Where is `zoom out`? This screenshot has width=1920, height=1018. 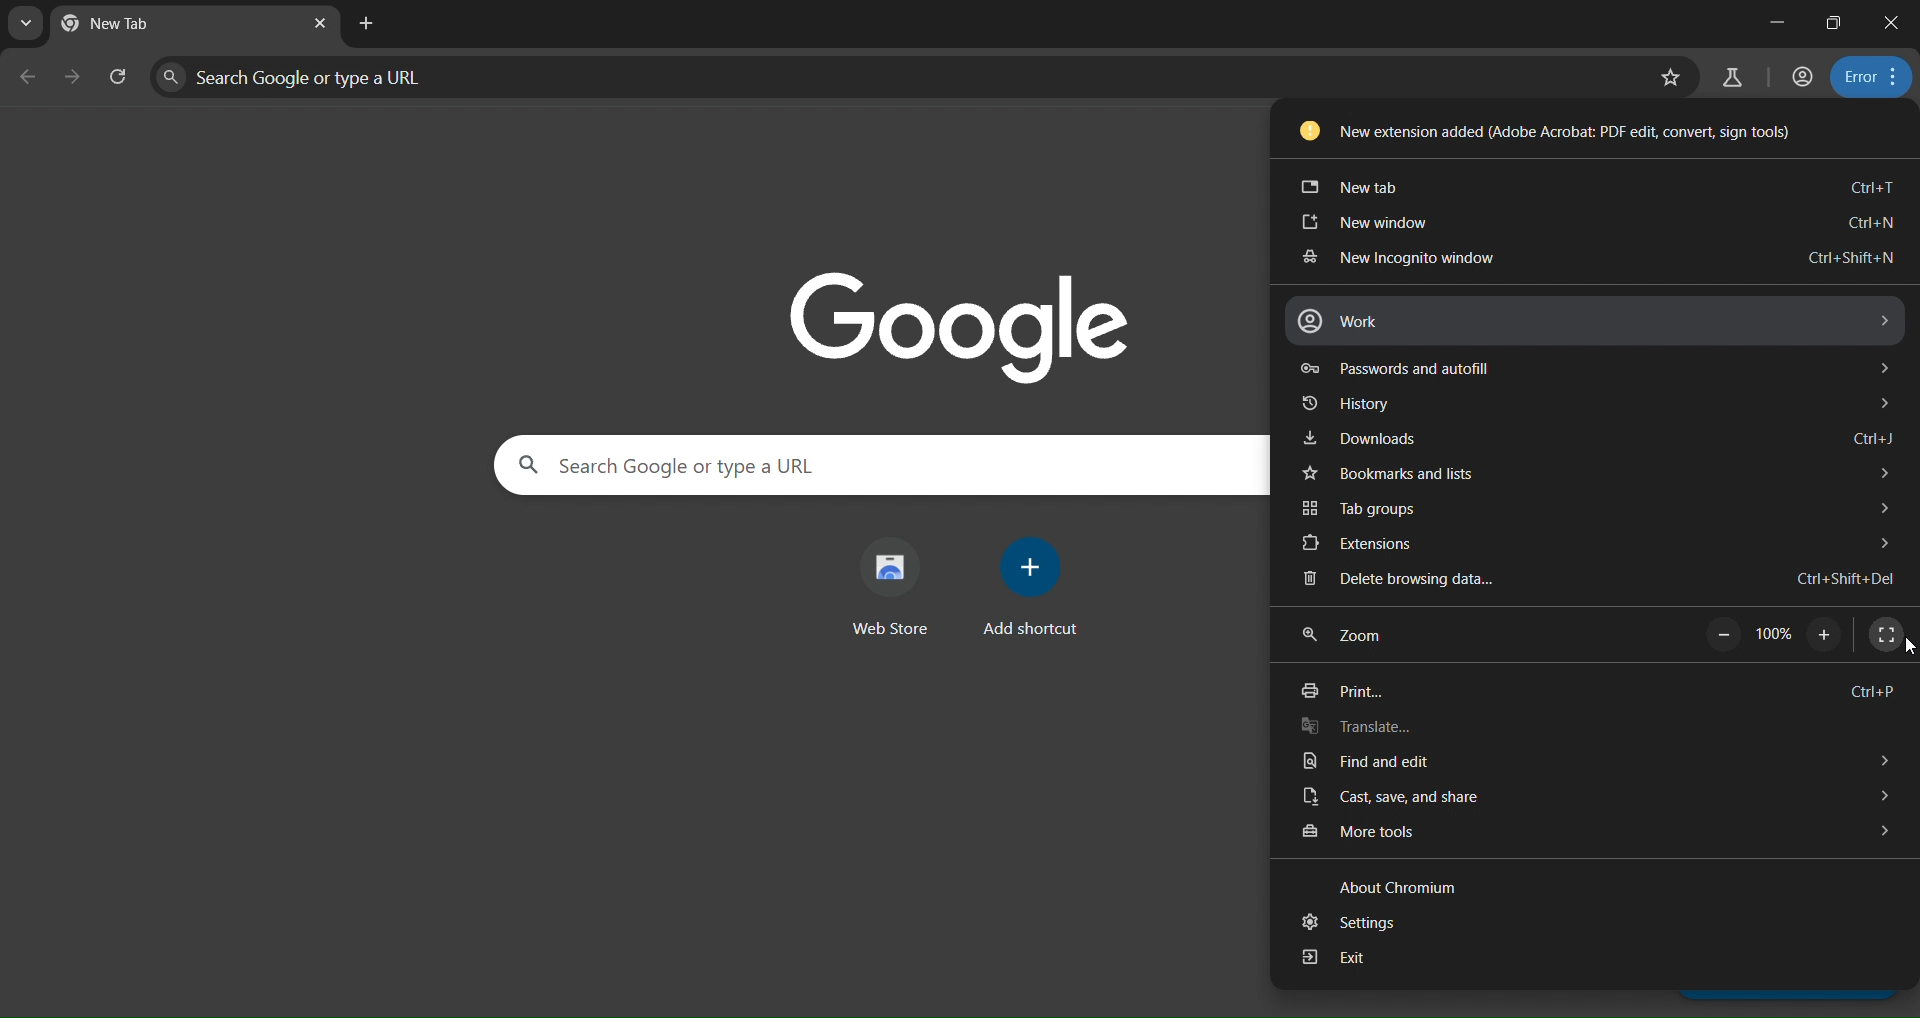 zoom out is located at coordinates (1723, 635).